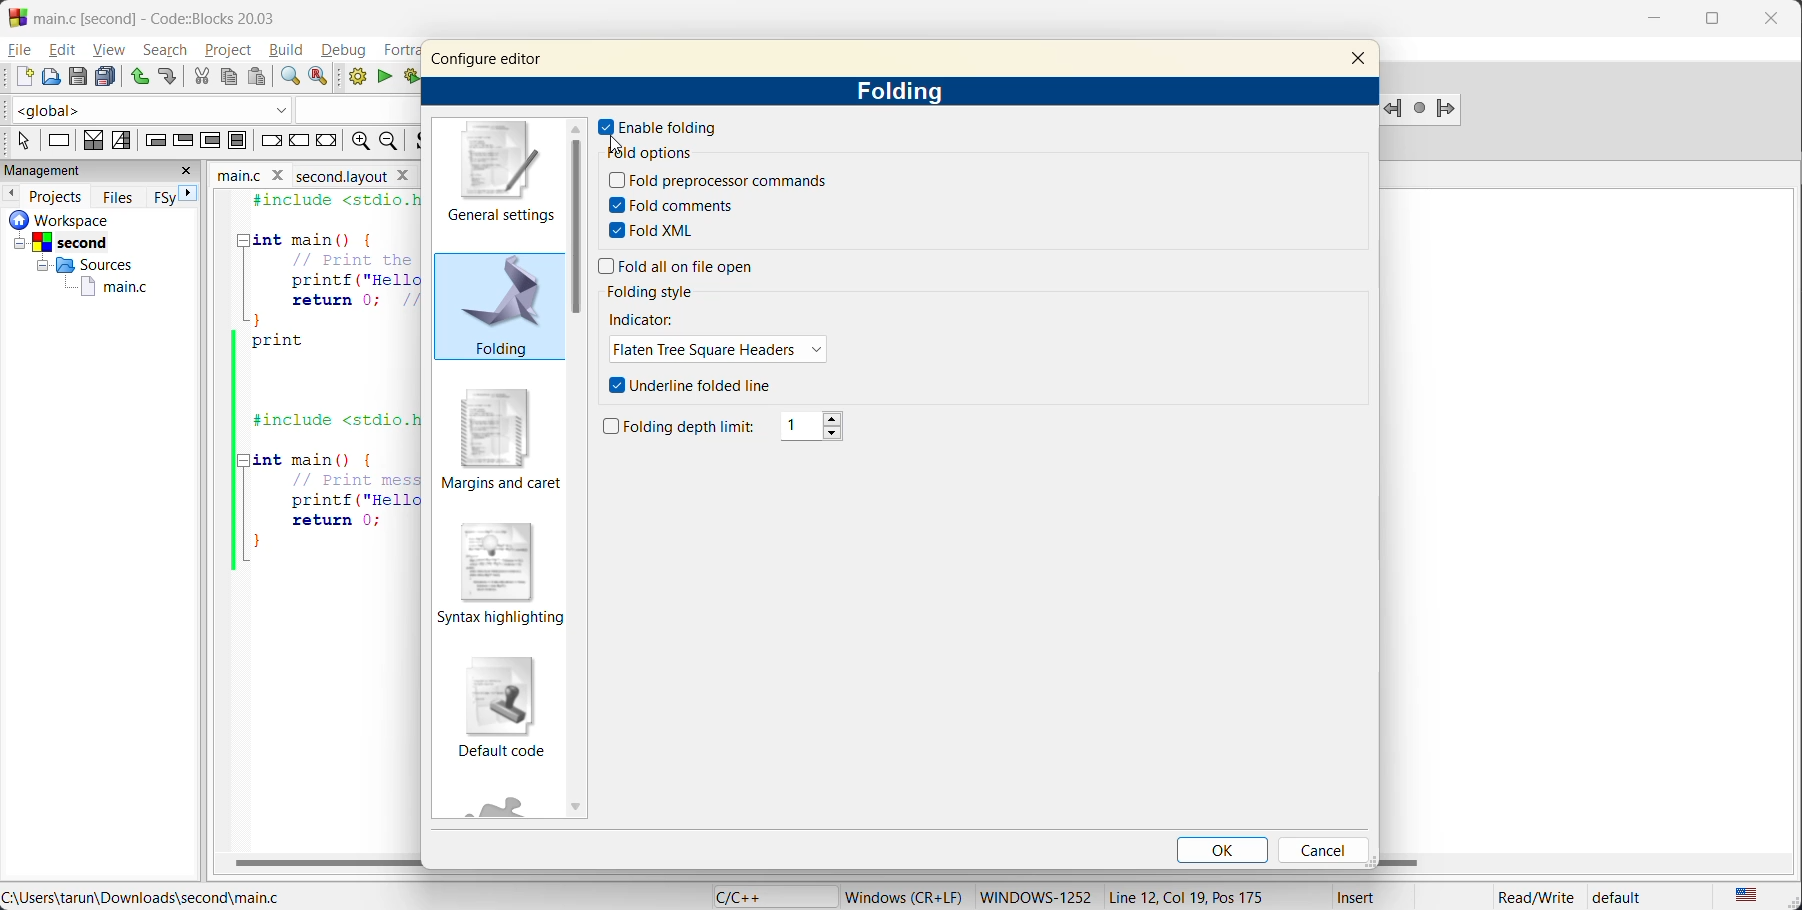  What do you see at coordinates (302, 142) in the screenshot?
I see `continue instruction` at bounding box center [302, 142].